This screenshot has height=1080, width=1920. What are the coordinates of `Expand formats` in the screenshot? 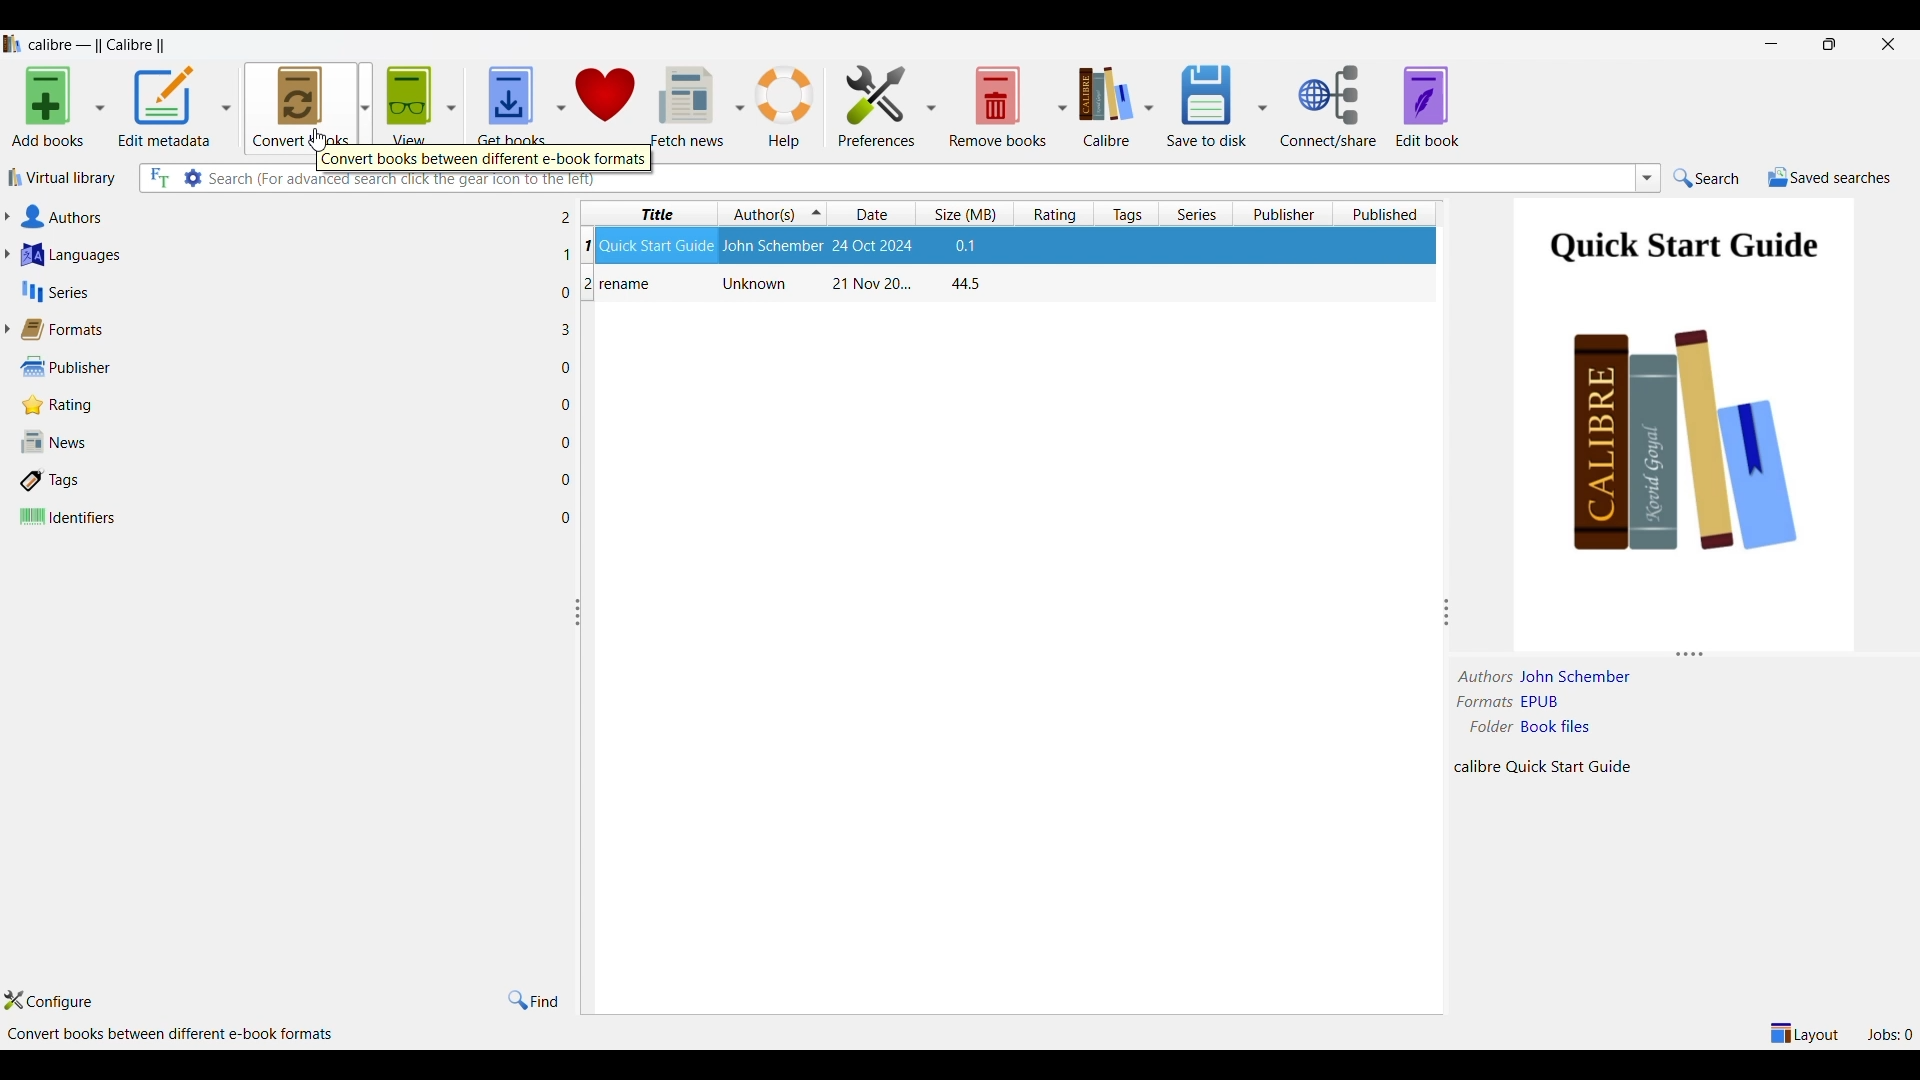 It's located at (7, 329).